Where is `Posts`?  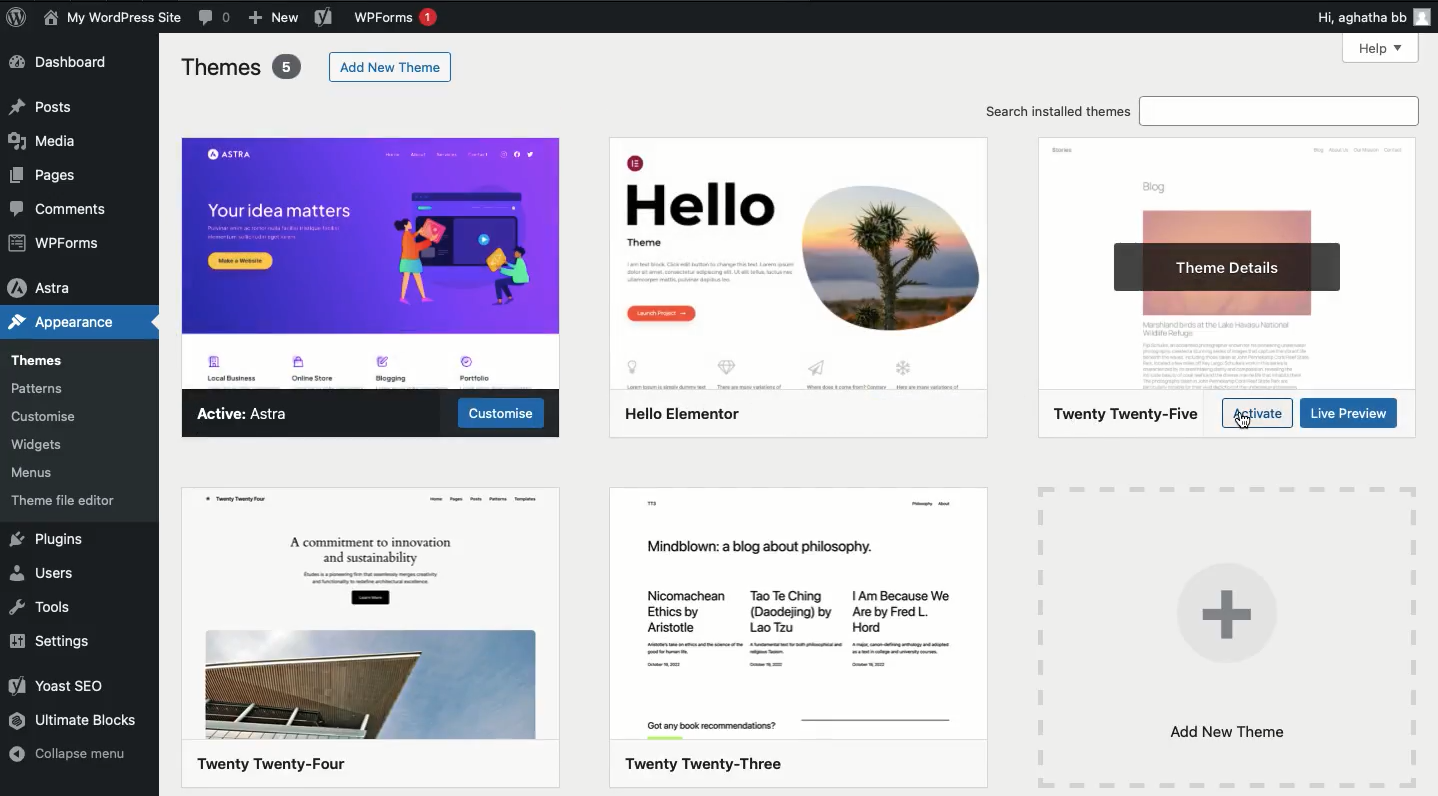 Posts is located at coordinates (41, 106).